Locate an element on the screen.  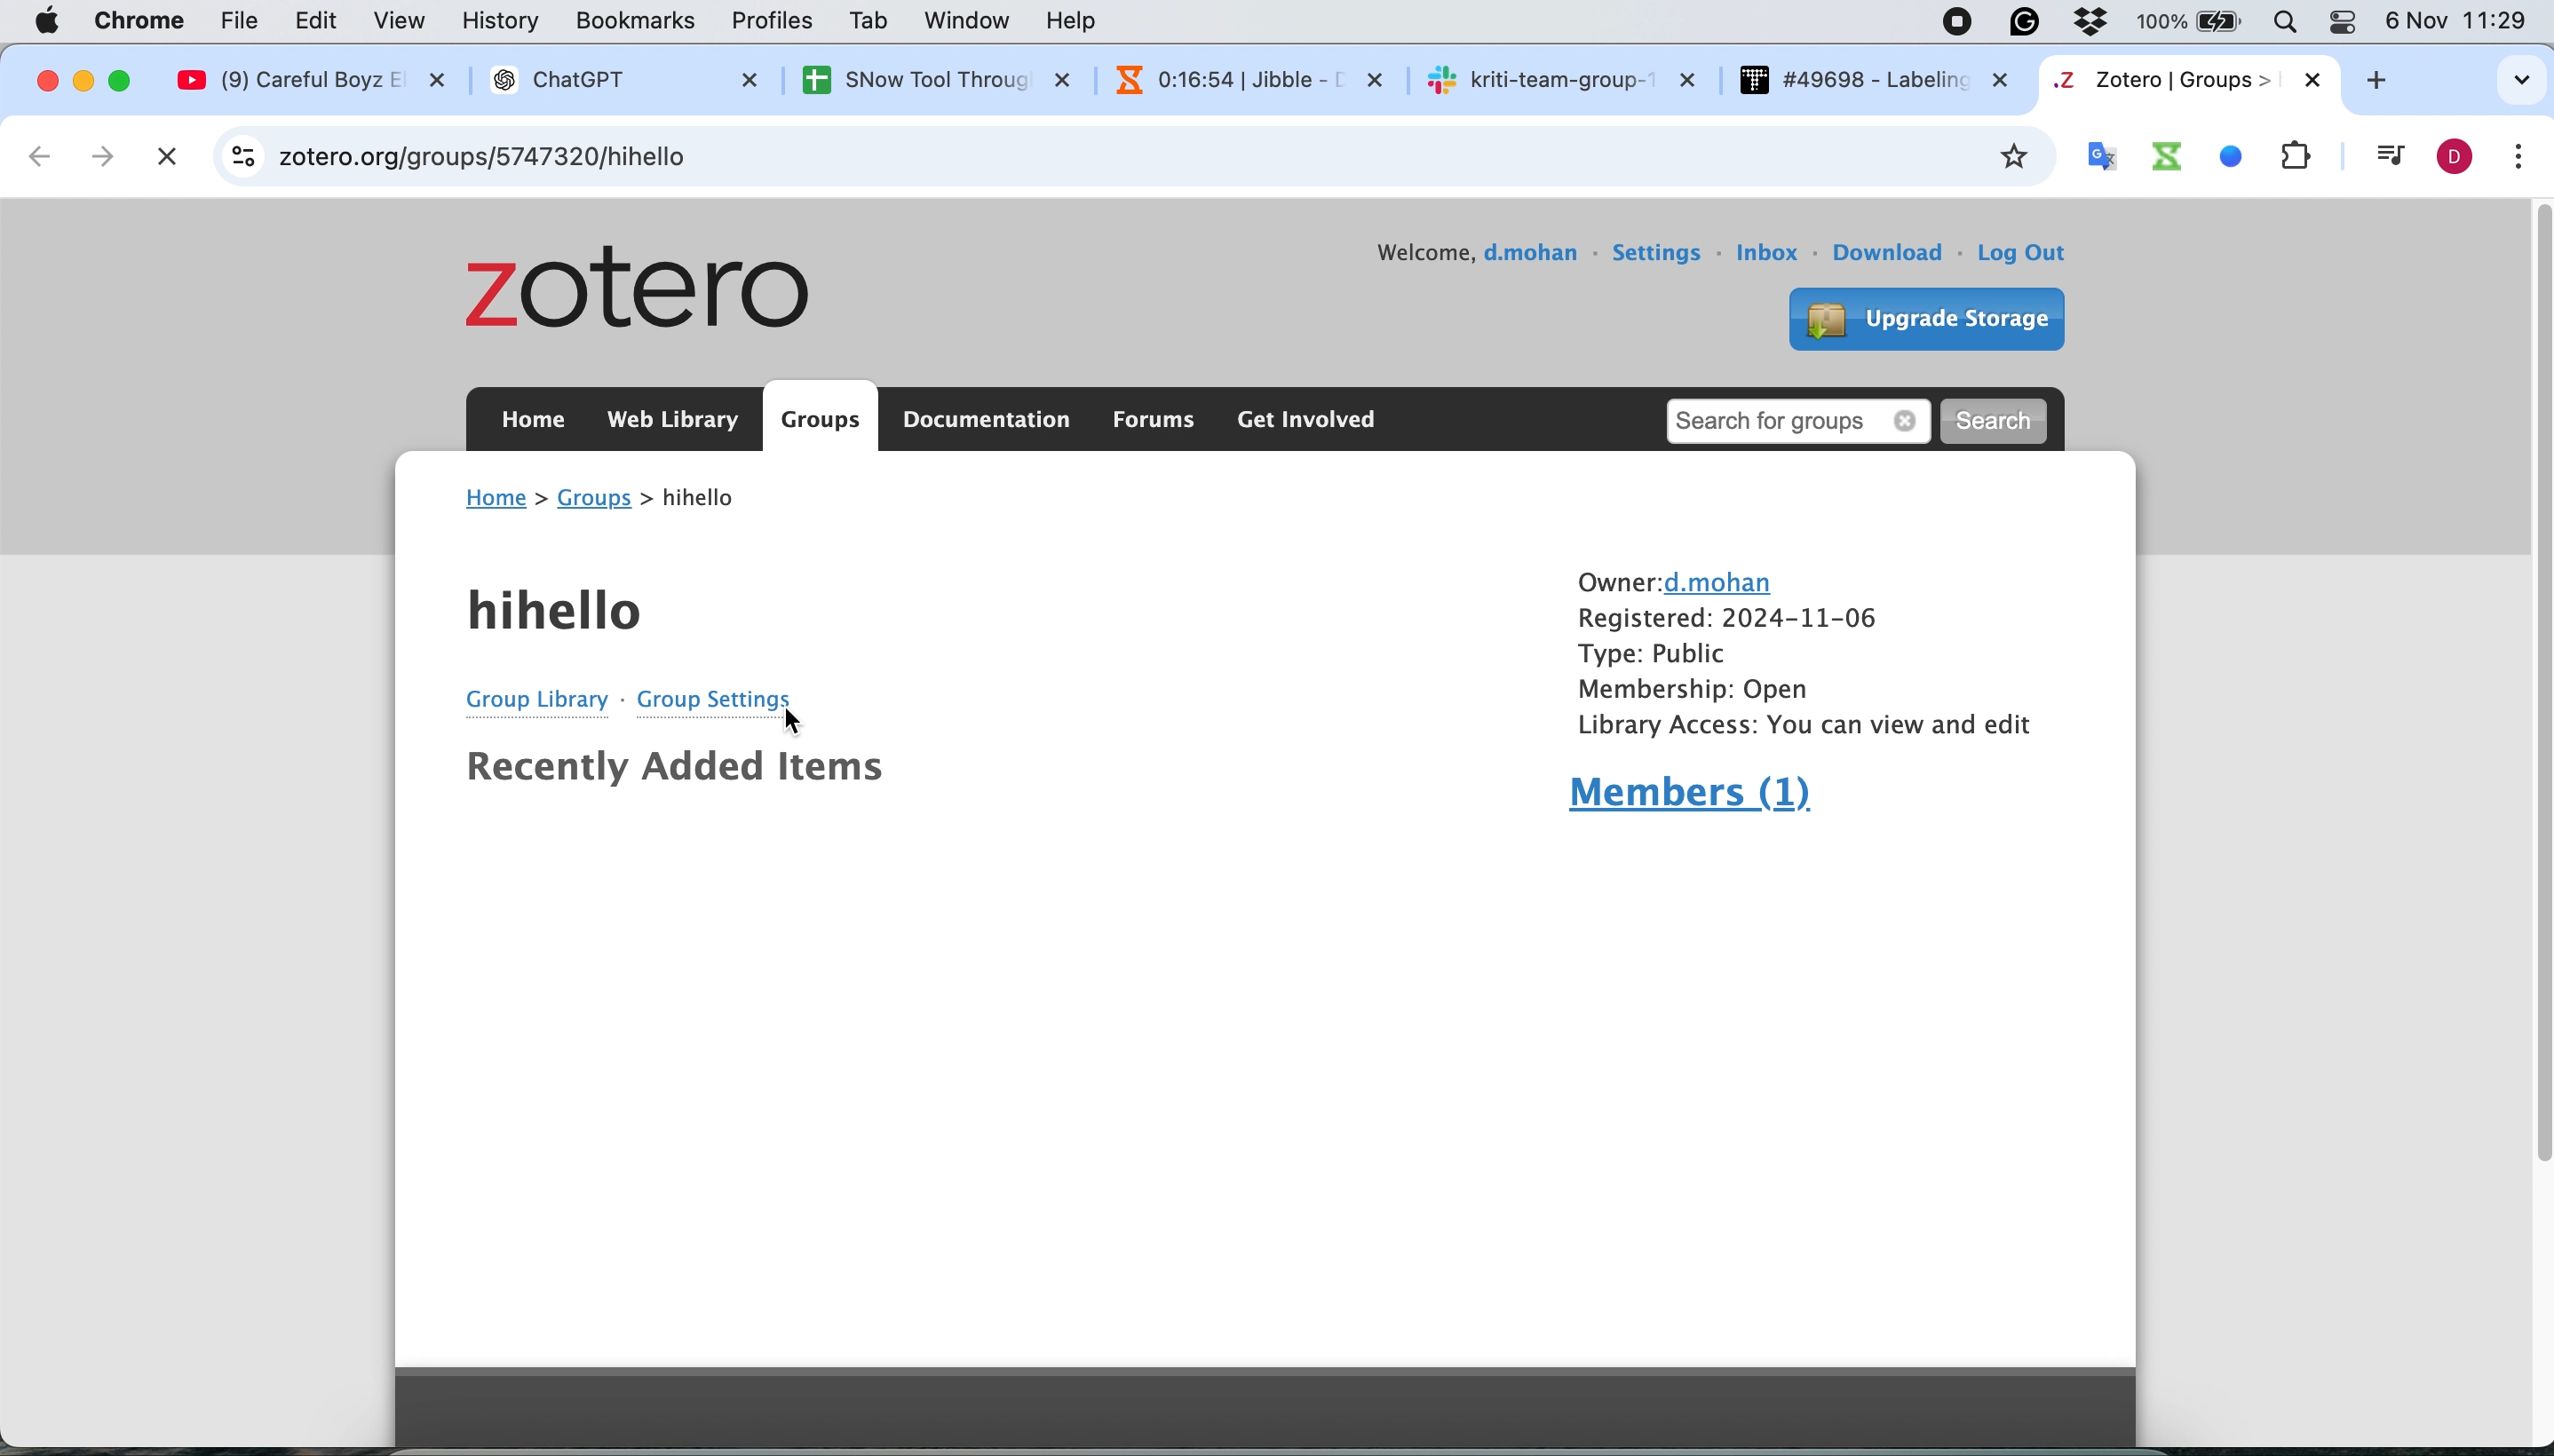
documentation is located at coordinates (989, 421).